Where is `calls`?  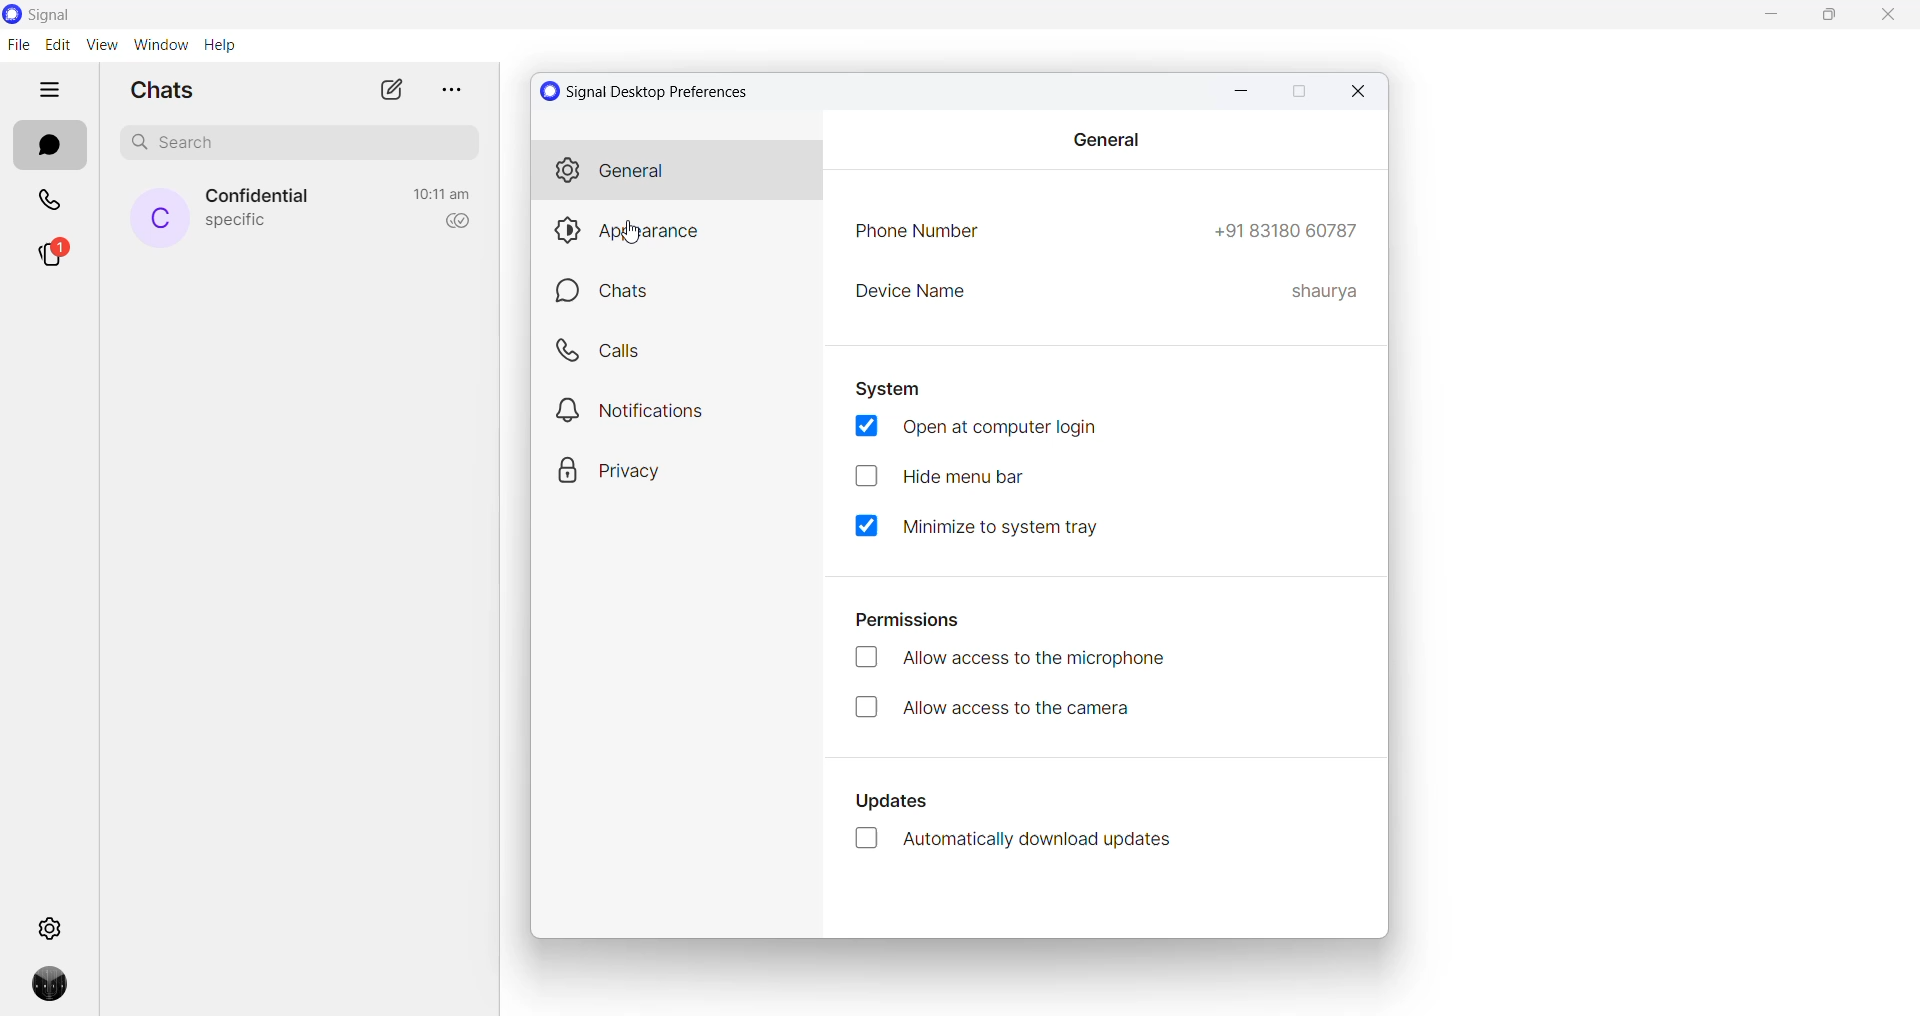
calls is located at coordinates (679, 348).